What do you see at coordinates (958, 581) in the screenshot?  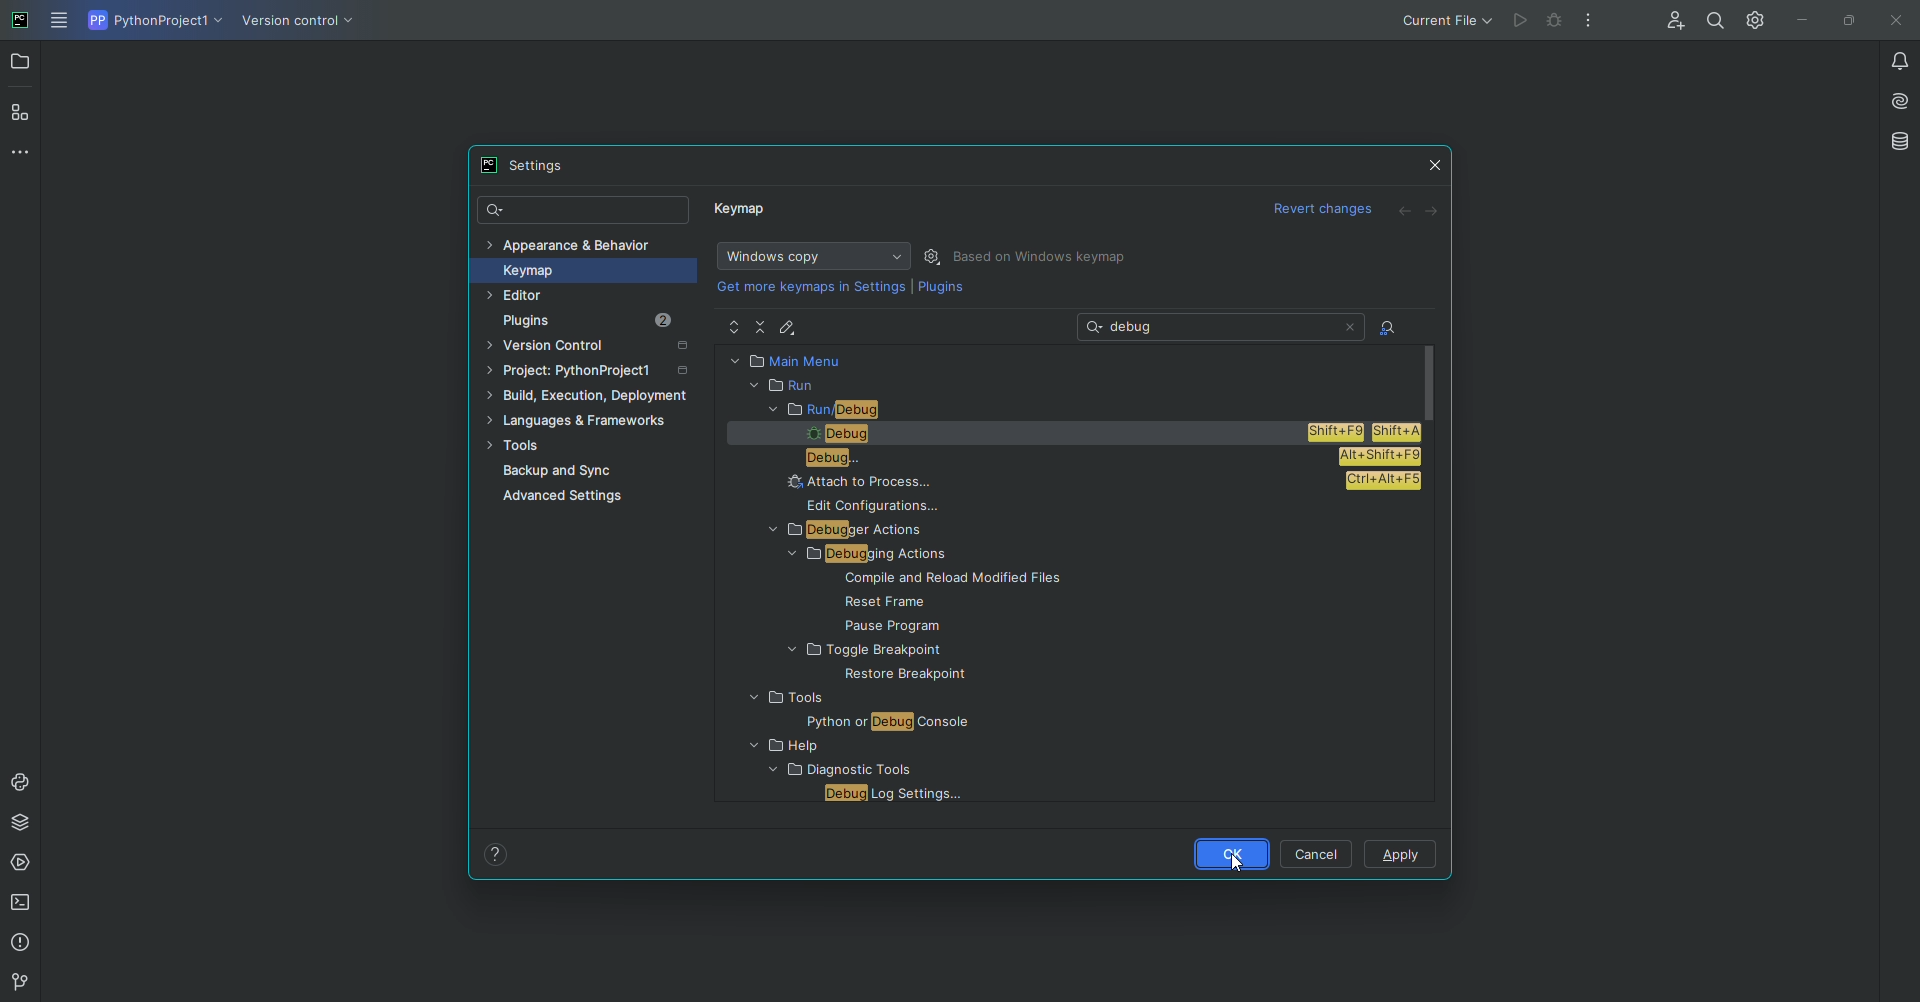 I see `FILE NAME` at bounding box center [958, 581].